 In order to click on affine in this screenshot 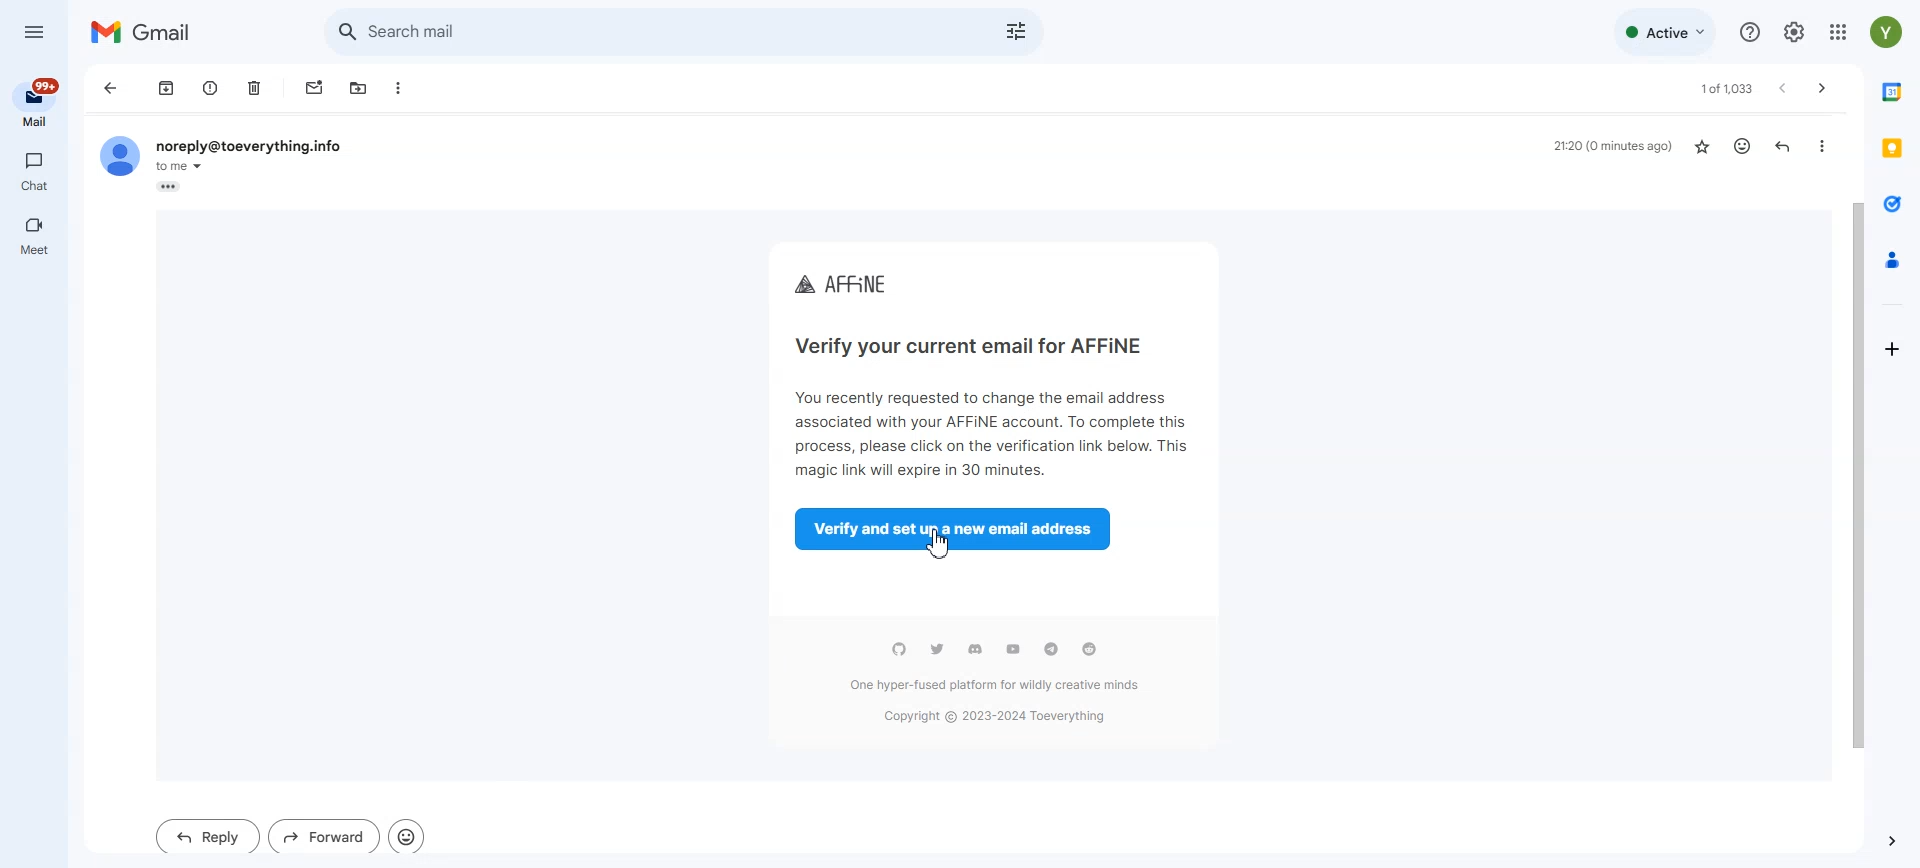, I will do `click(844, 286)`.